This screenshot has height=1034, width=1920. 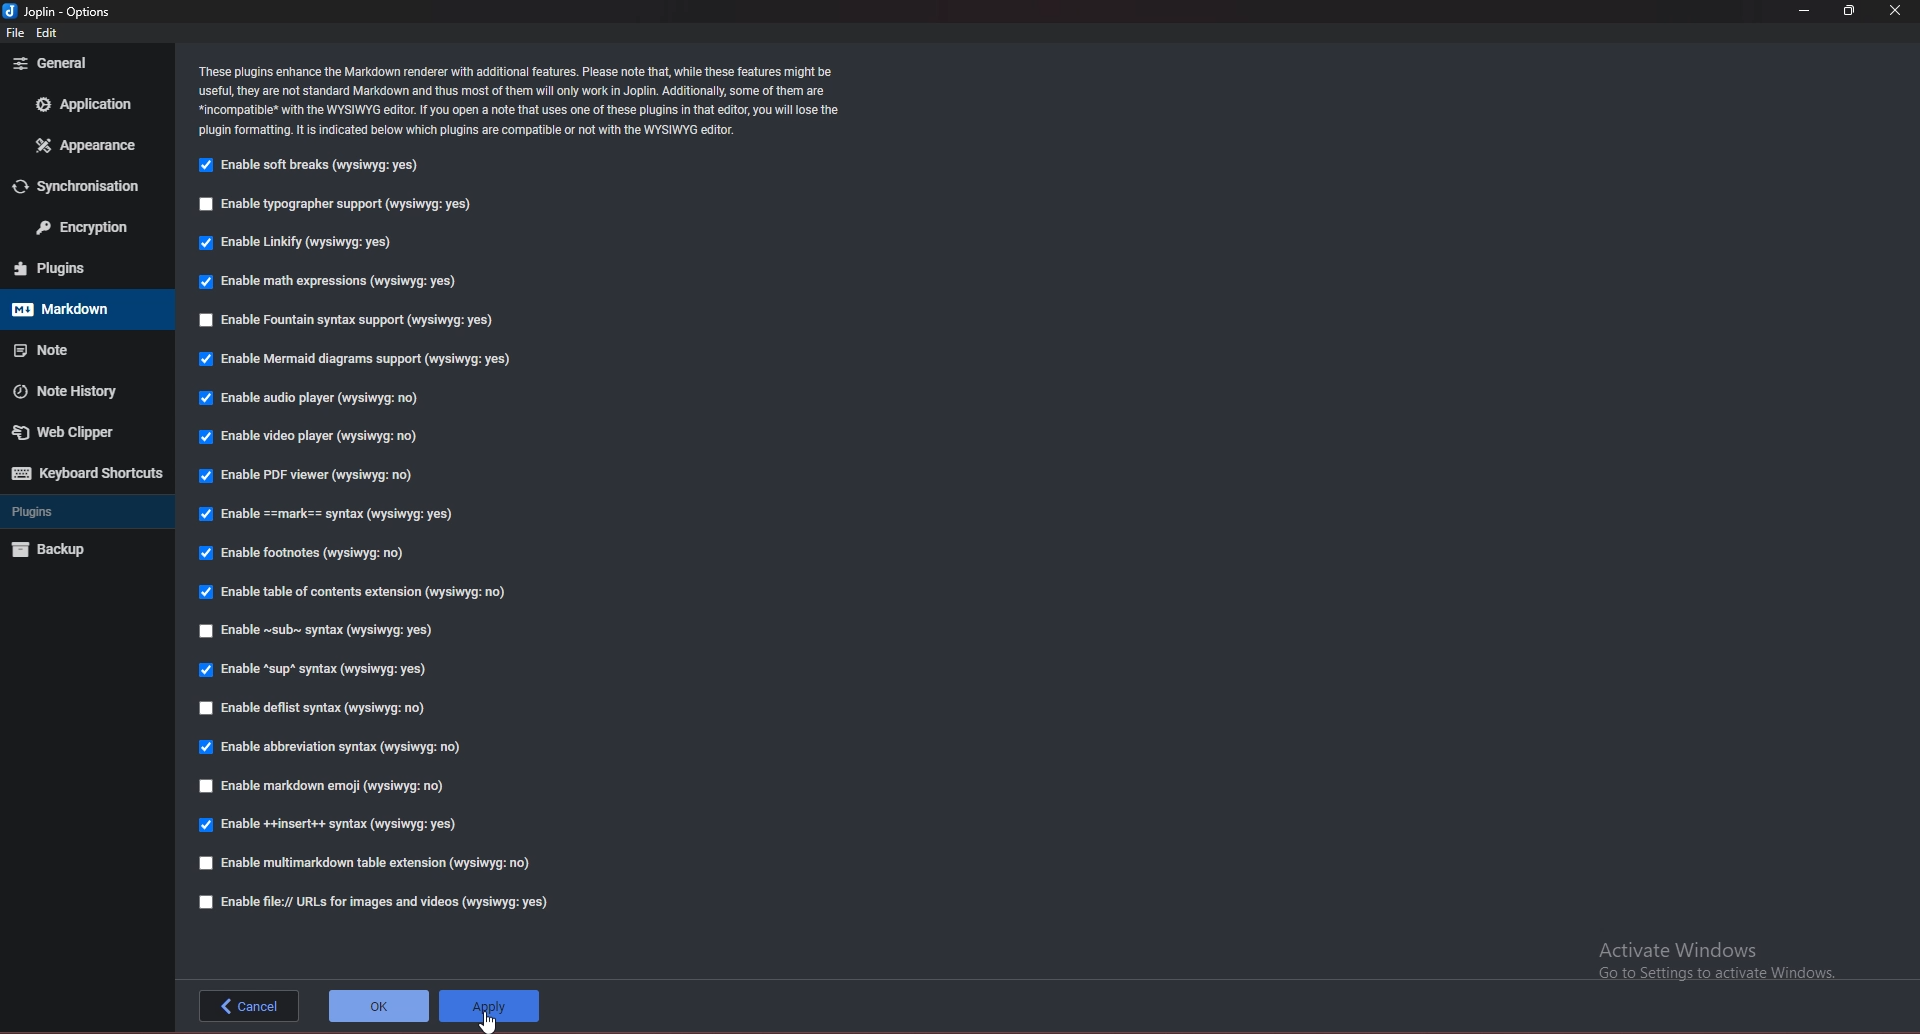 I want to click on apply, so click(x=489, y=1006).